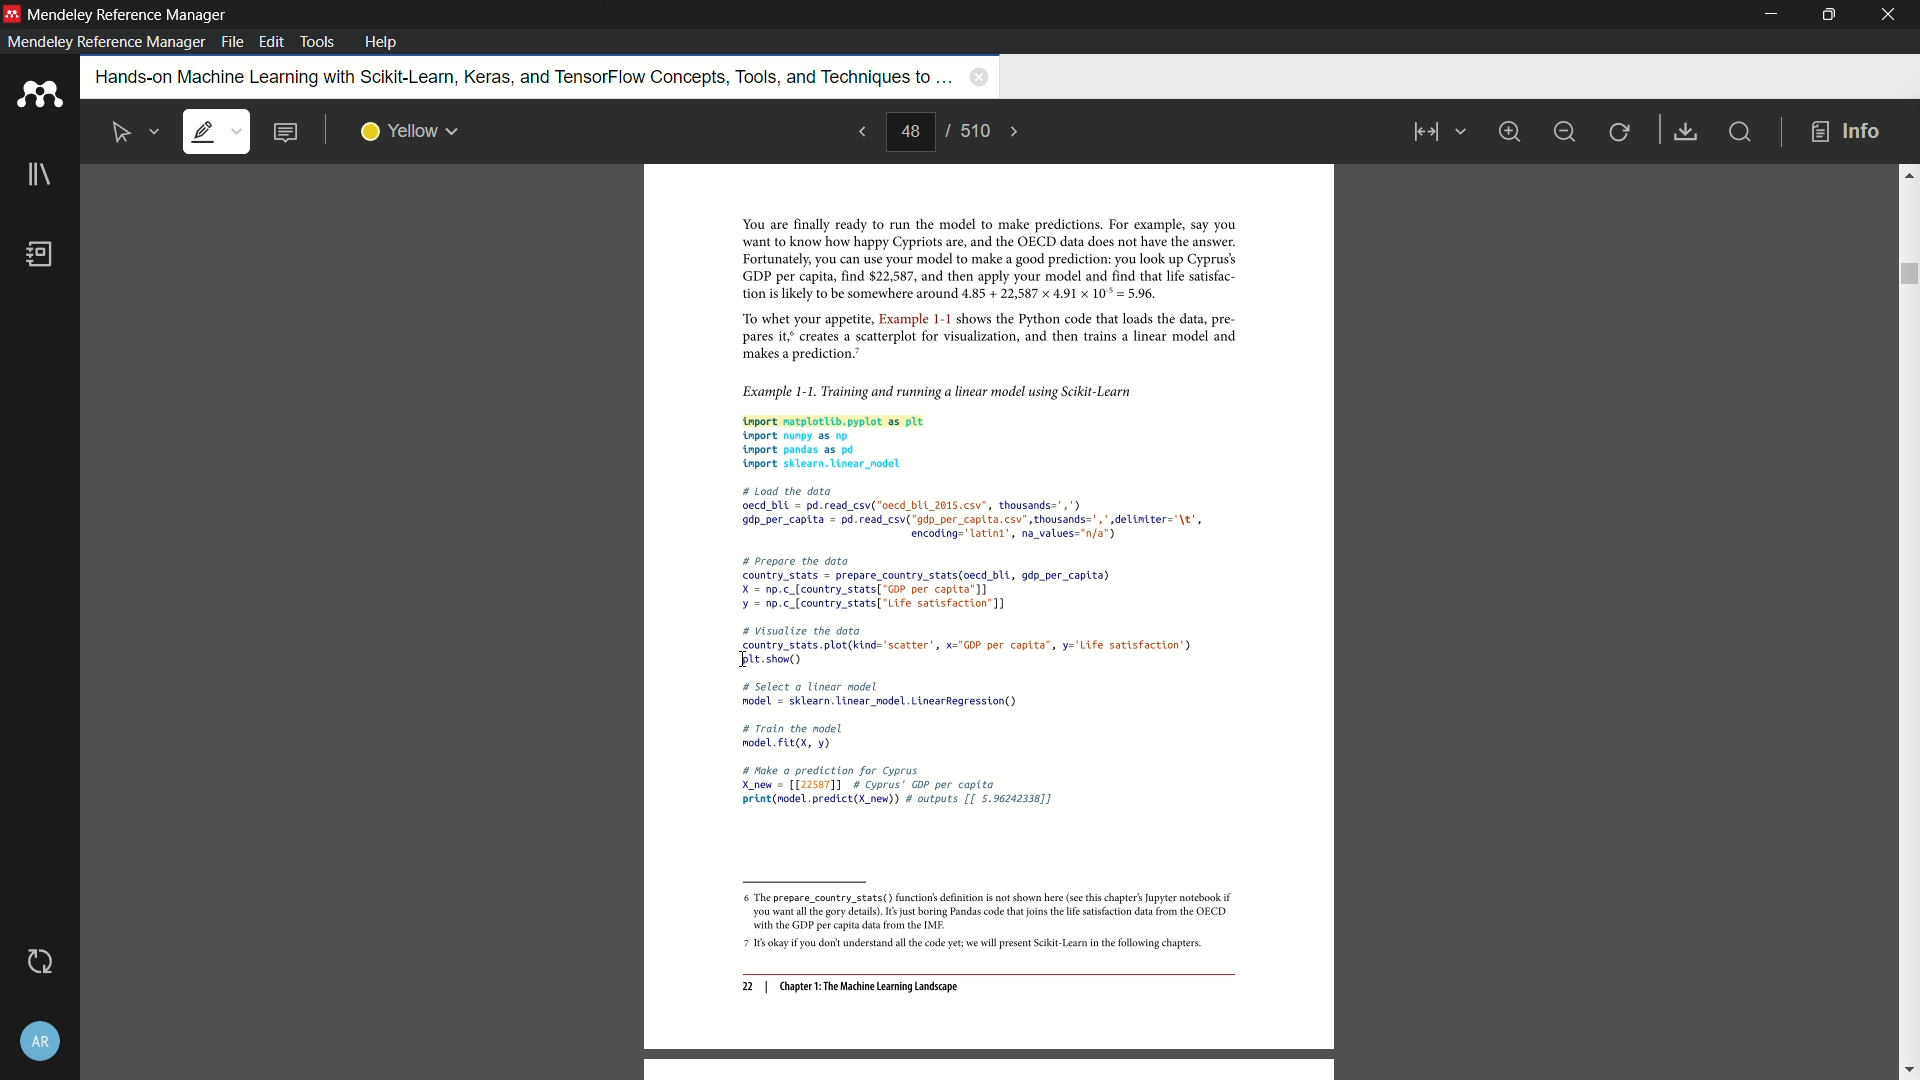  What do you see at coordinates (980, 923) in the screenshot?
I see `6 The prepare_country_stats() function's definition is not shown here (see this chapter's Jupyter notebook if
‘you want al th gory details). 6s just boring Pandas code that joins th ie satisfaction data from the OECD
‘with the GDP per capita dta from the IMF:

7 1s okay you dont understand all the code yet we will present Scikit-Lear inthe following chapters.` at bounding box center [980, 923].